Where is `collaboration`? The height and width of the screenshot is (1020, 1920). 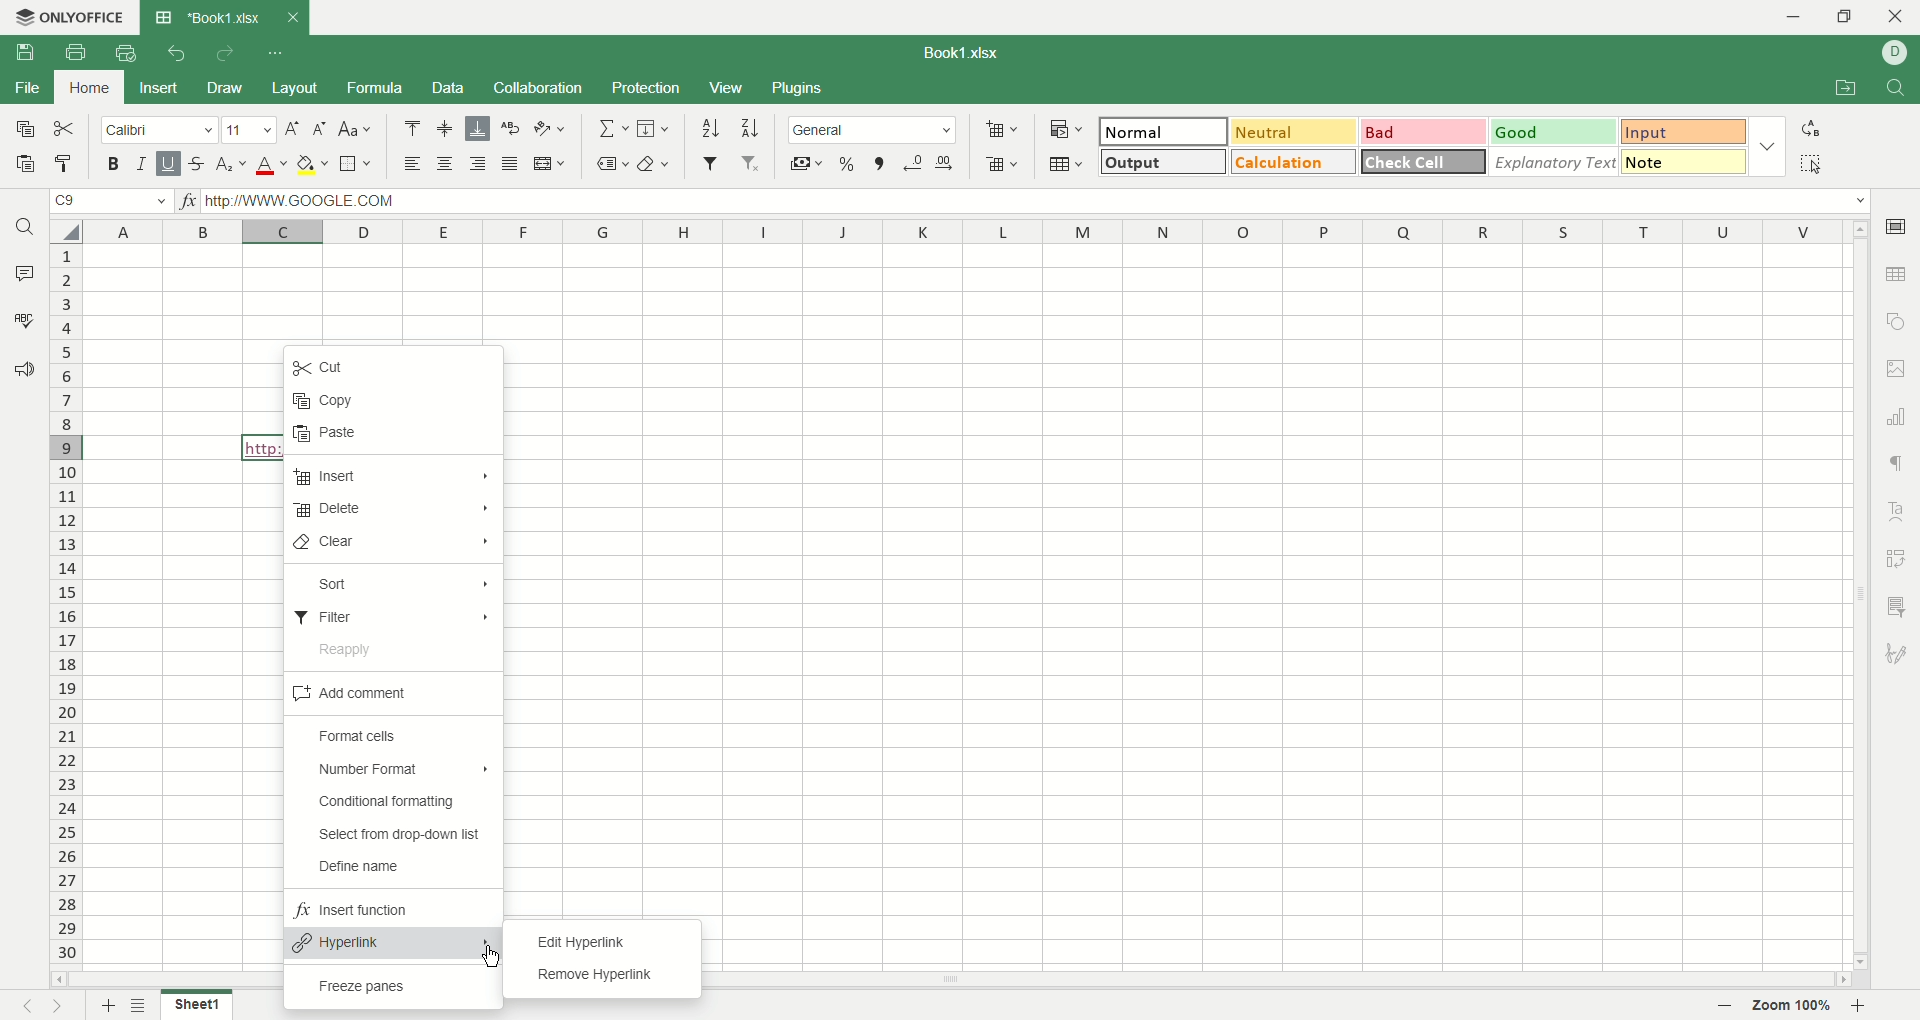
collaboration is located at coordinates (540, 86).